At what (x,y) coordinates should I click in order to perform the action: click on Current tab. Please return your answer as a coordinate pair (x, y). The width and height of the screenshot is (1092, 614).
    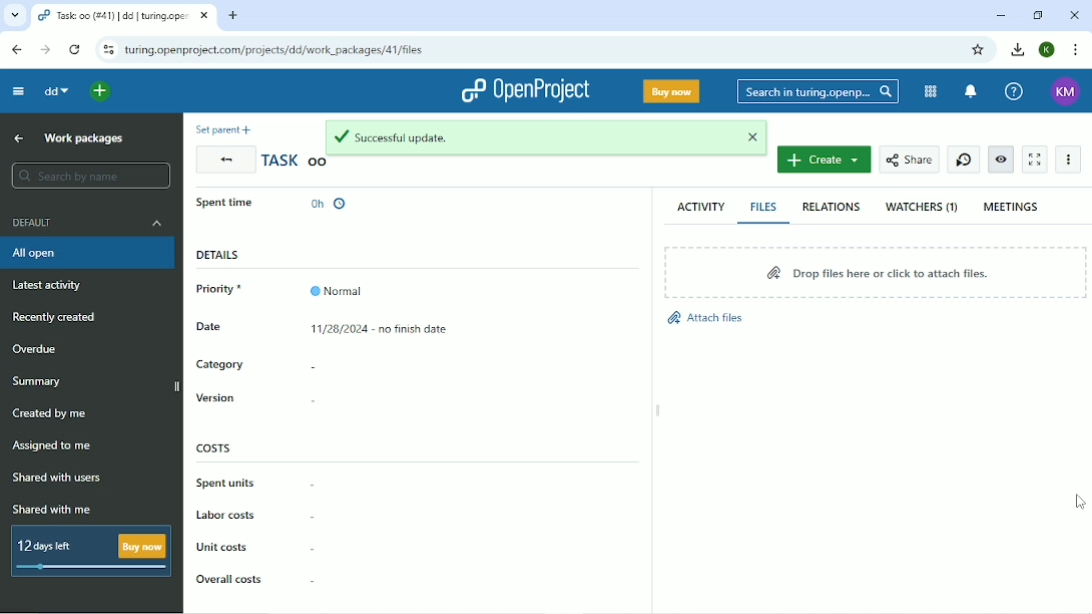
    Looking at the image, I should click on (124, 15).